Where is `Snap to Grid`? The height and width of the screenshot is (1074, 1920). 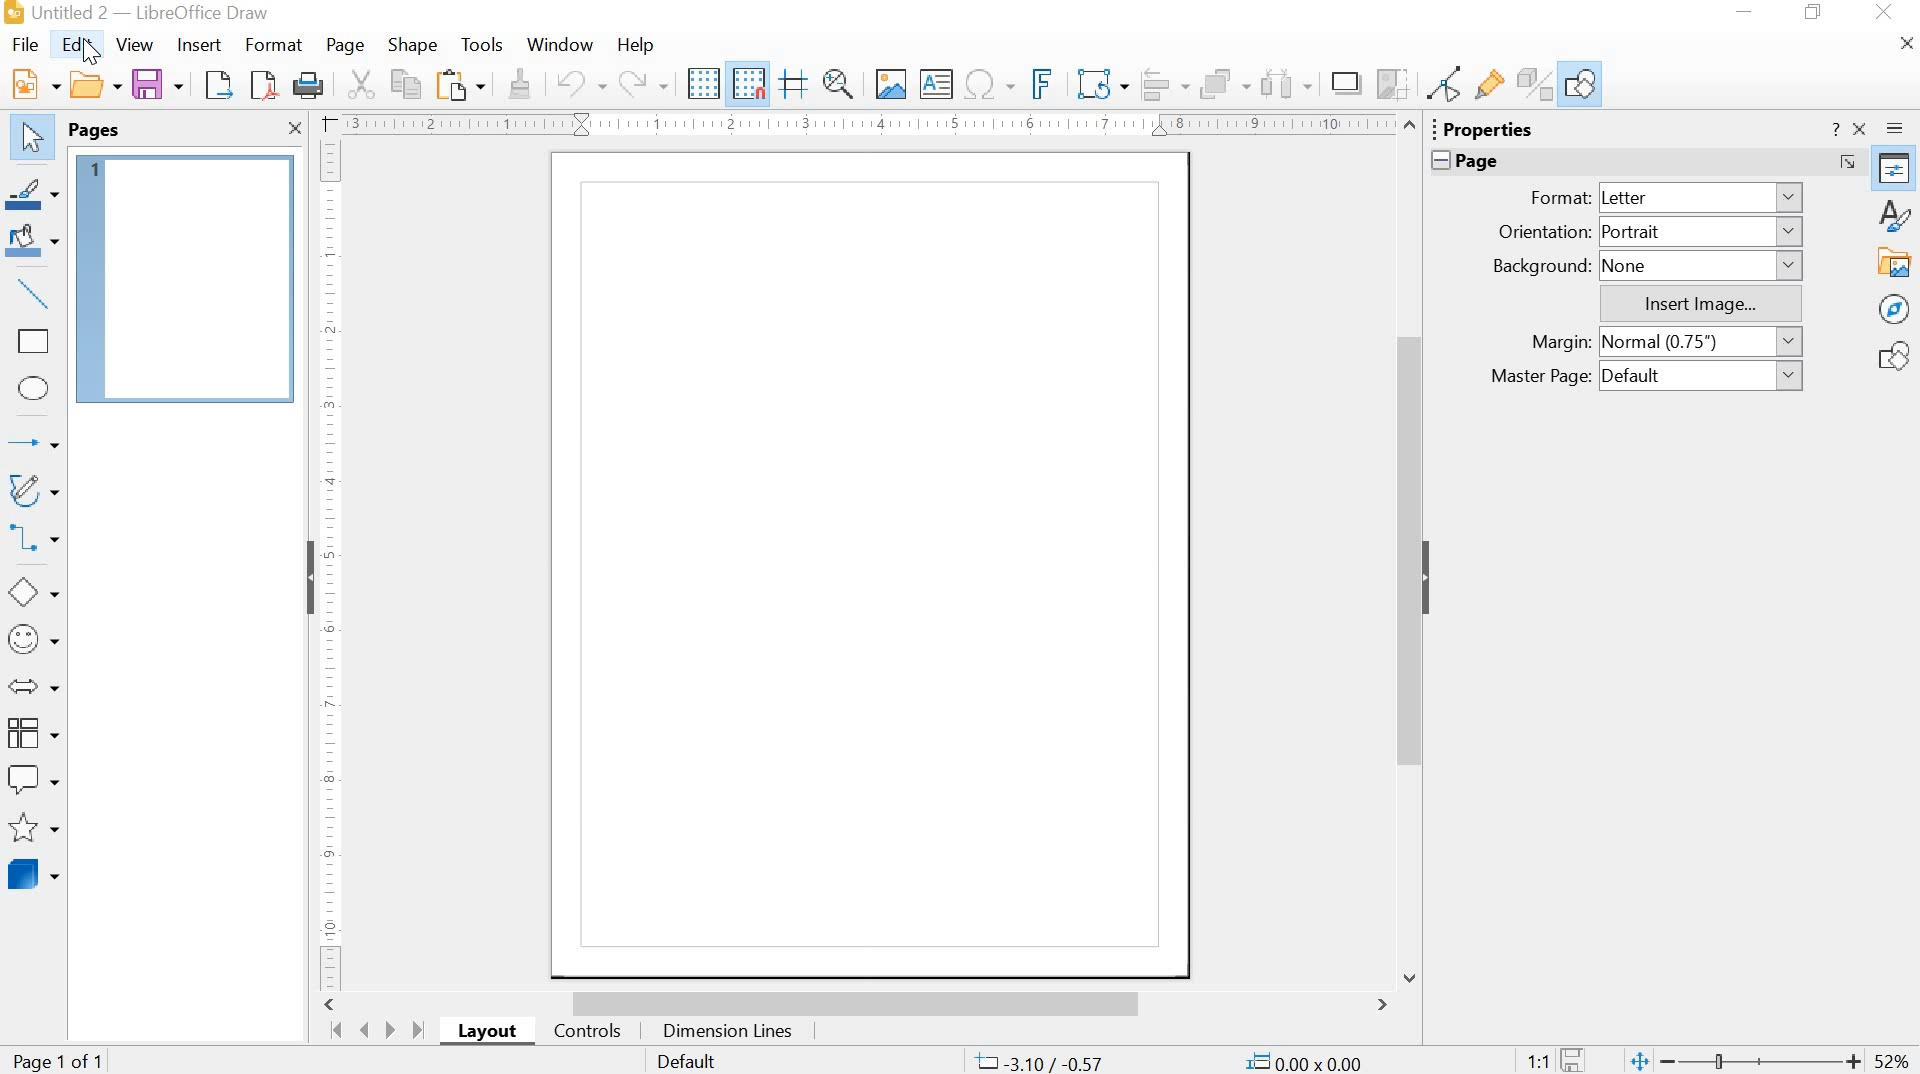
Snap to Grid is located at coordinates (750, 84).